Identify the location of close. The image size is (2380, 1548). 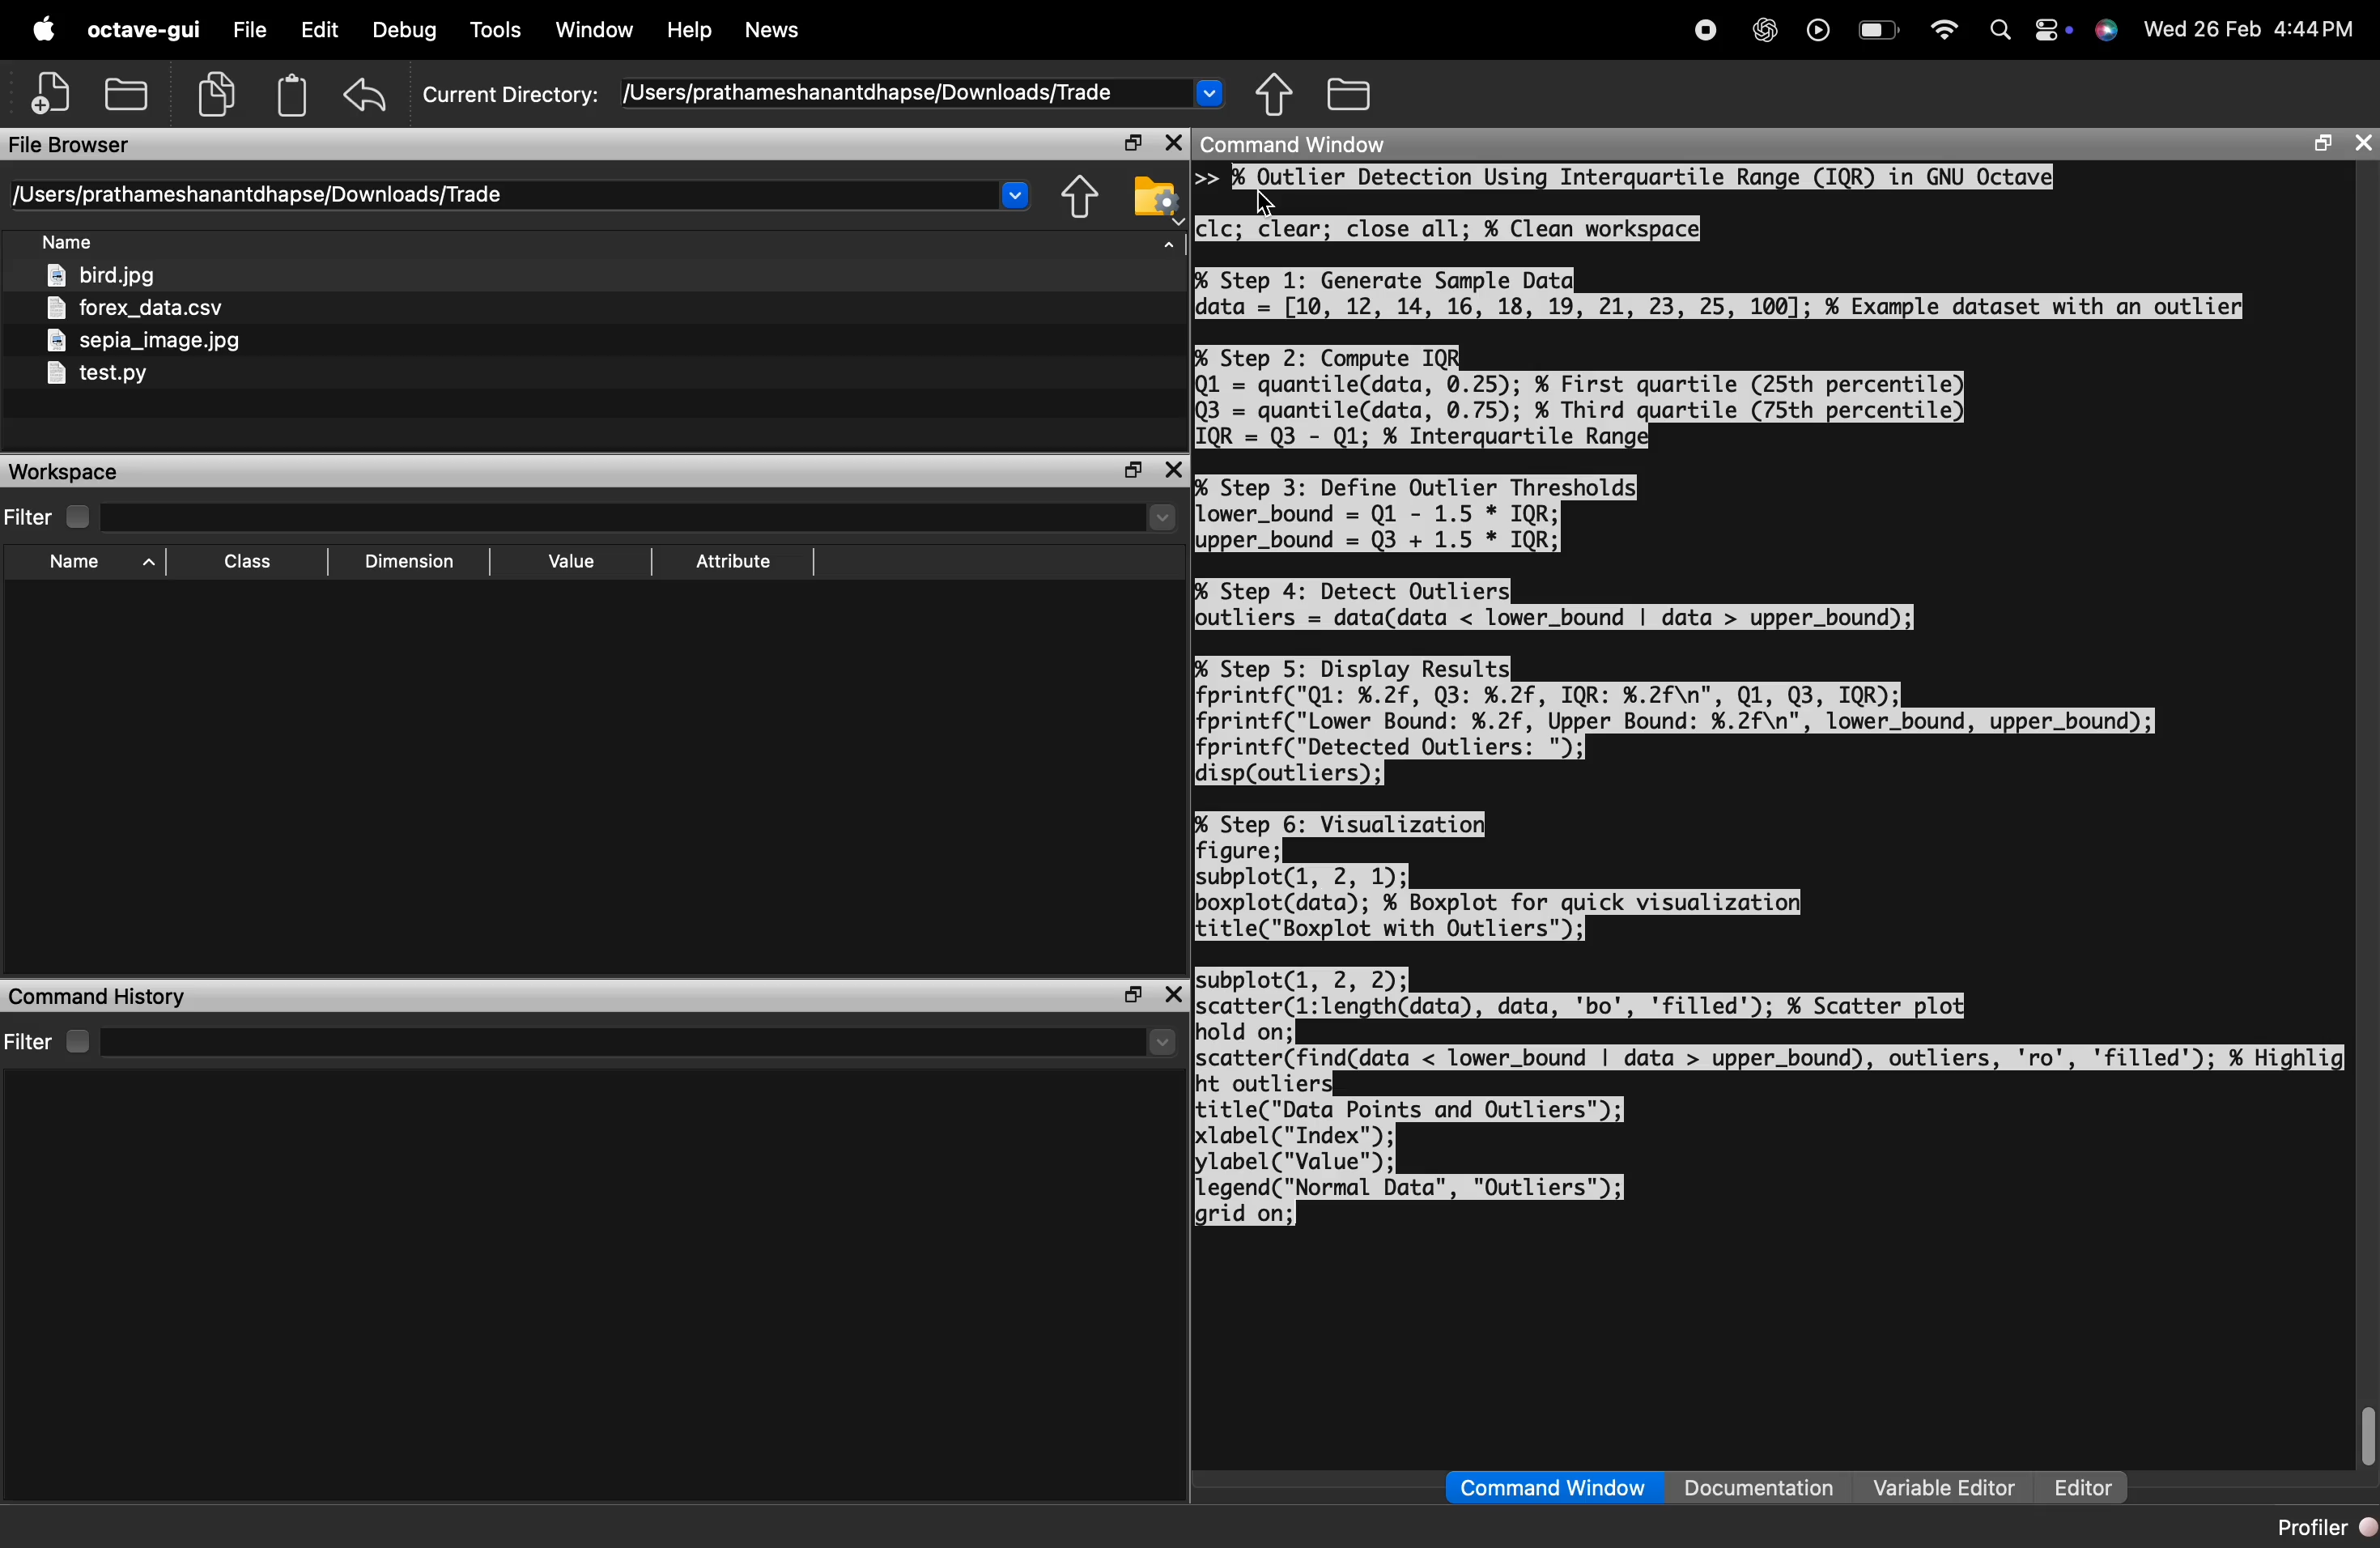
(1176, 142).